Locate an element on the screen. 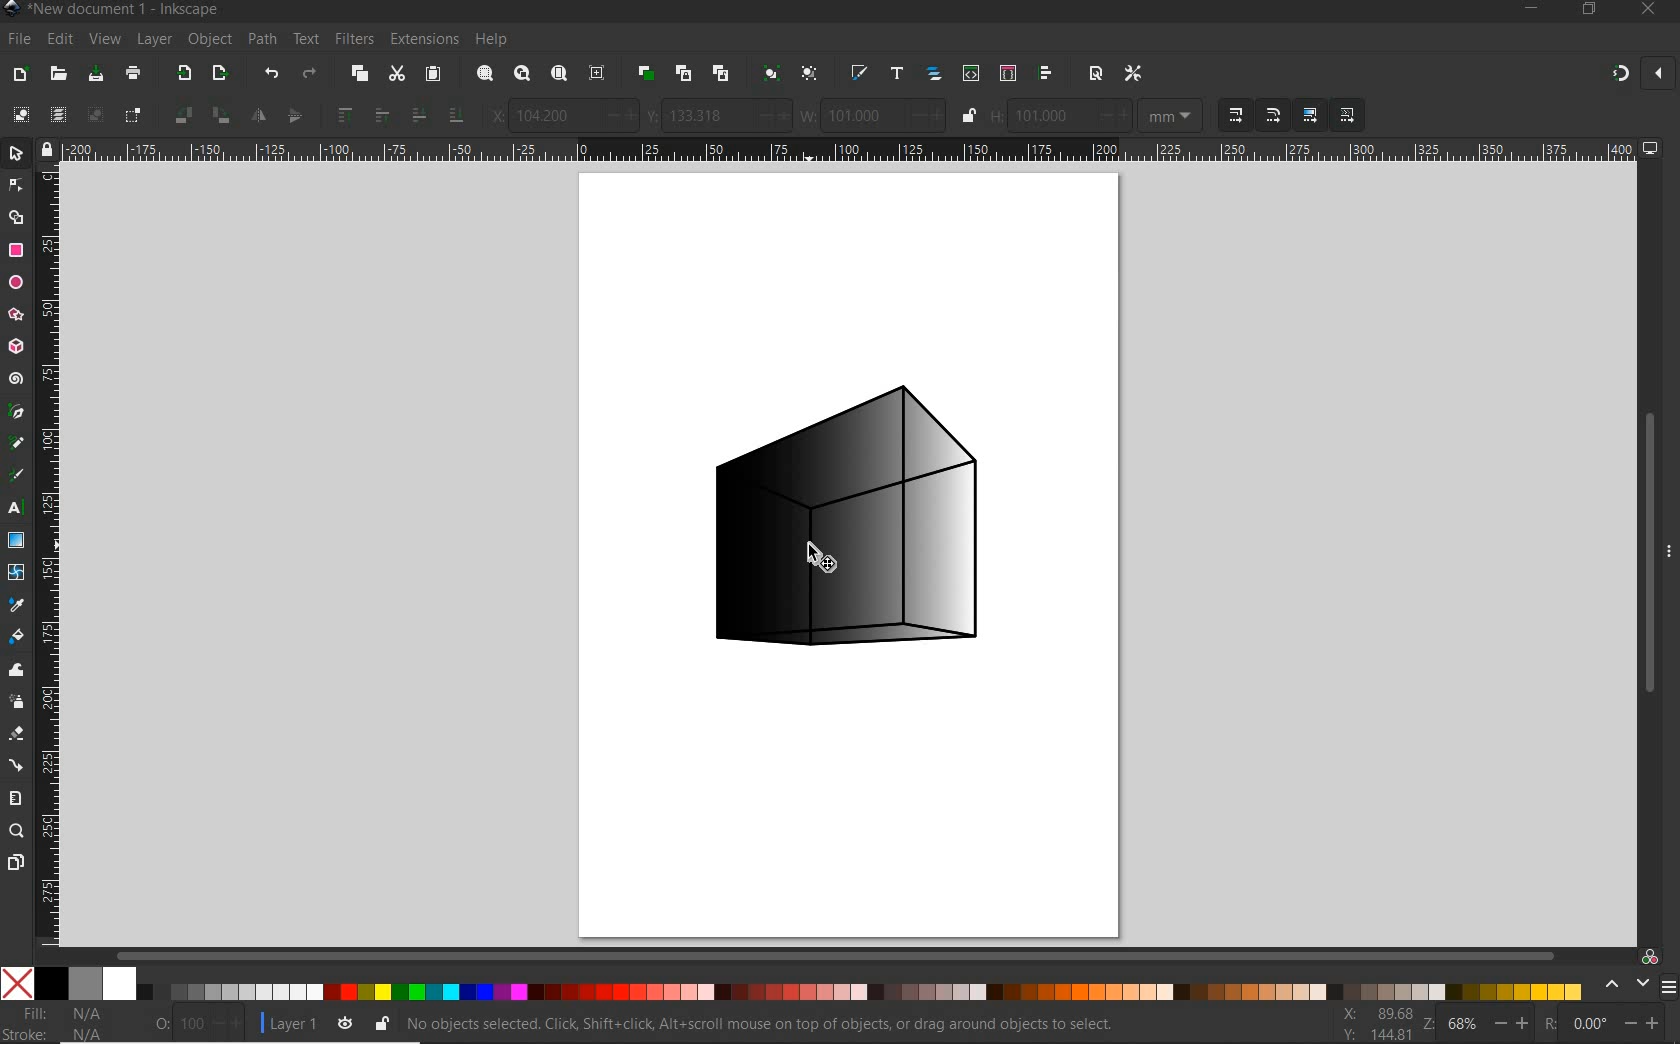 The height and width of the screenshot is (1044, 1680). scroll color options is located at coordinates (1624, 986).